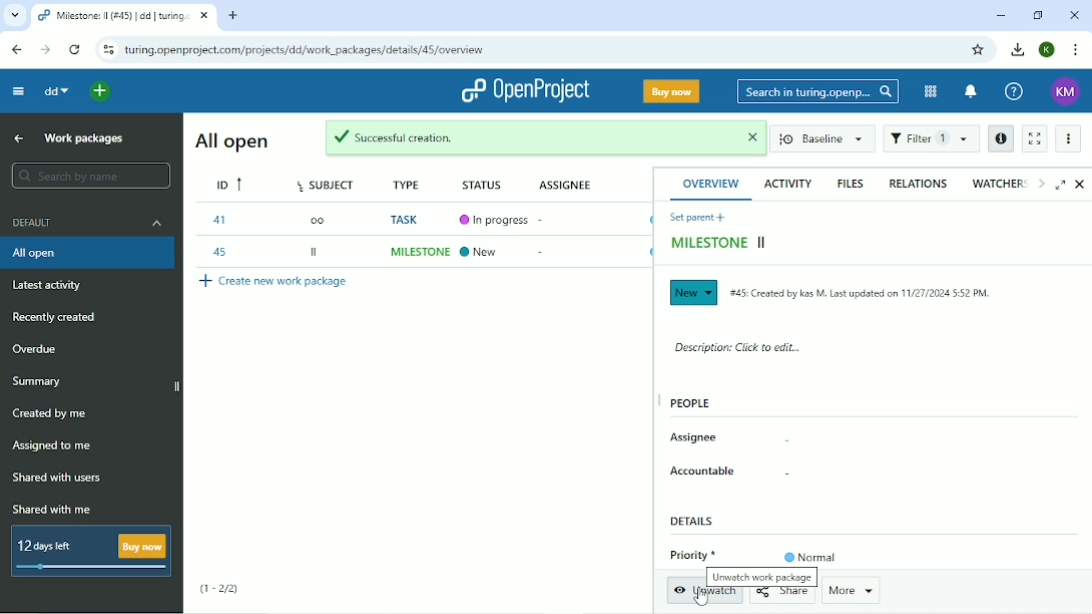 This screenshot has width=1092, height=614. What do you see at coordinates (222, 253) in the screenshot?
I see `45` at bounding box center [222, 253].